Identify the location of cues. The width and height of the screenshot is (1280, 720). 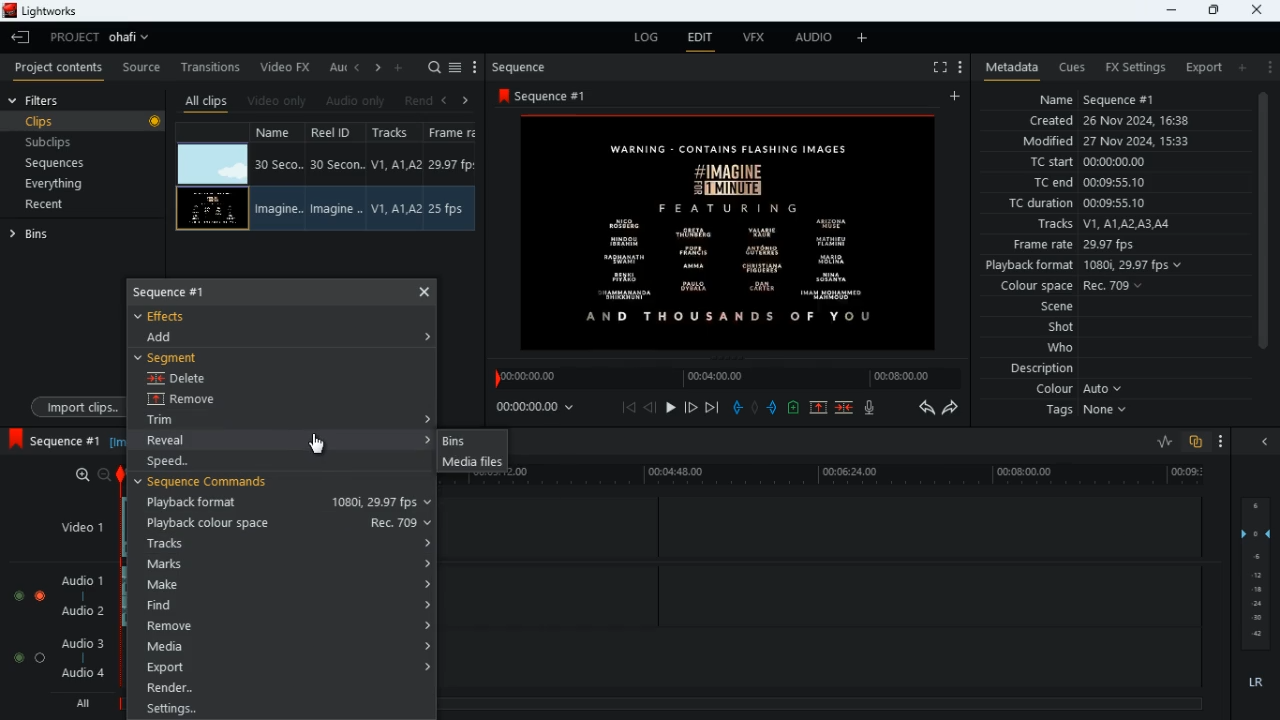
(1073, 68).